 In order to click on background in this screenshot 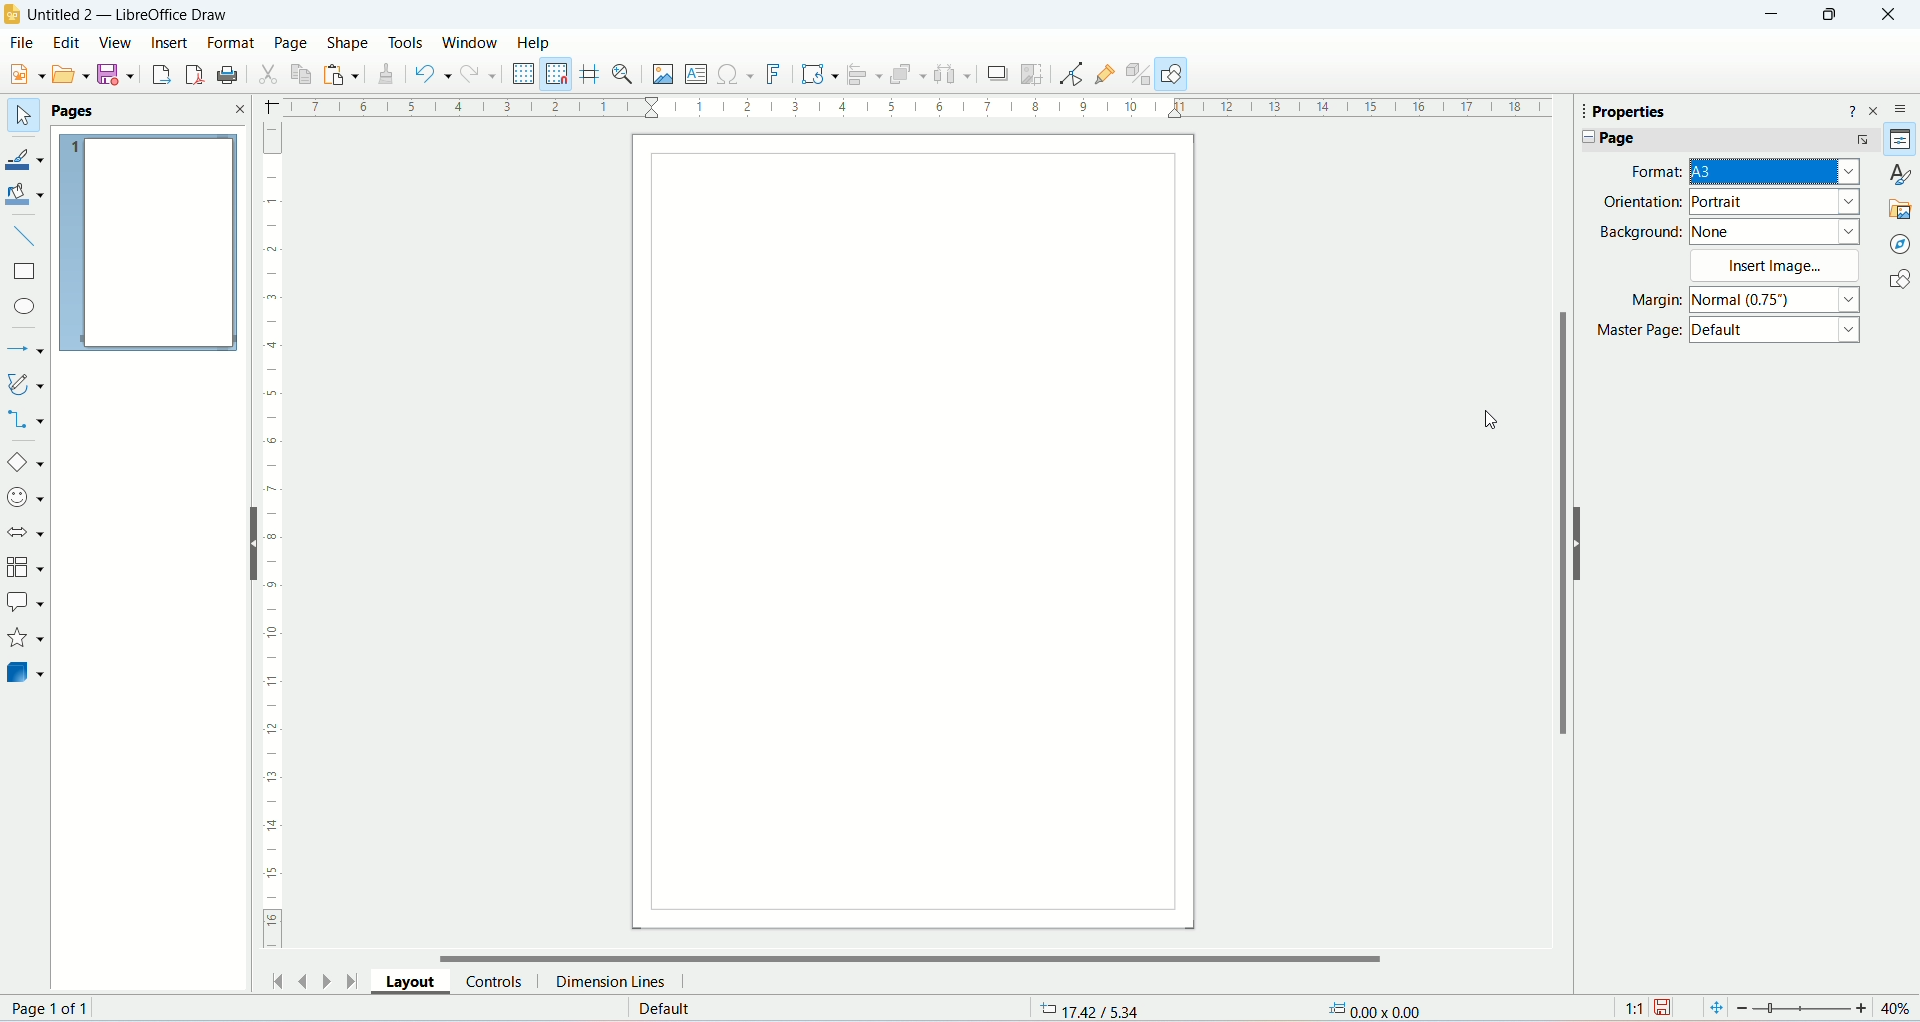, I will do `click(1730, 232)`.